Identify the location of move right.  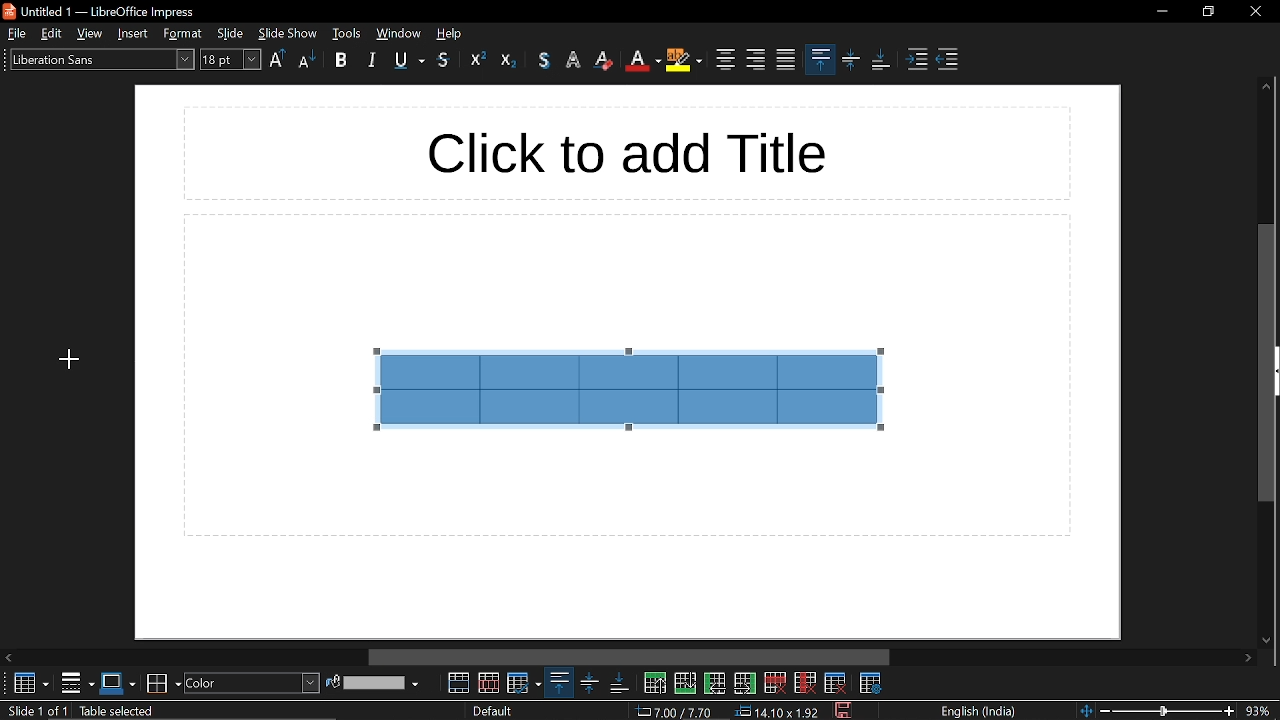
(1251, 659).